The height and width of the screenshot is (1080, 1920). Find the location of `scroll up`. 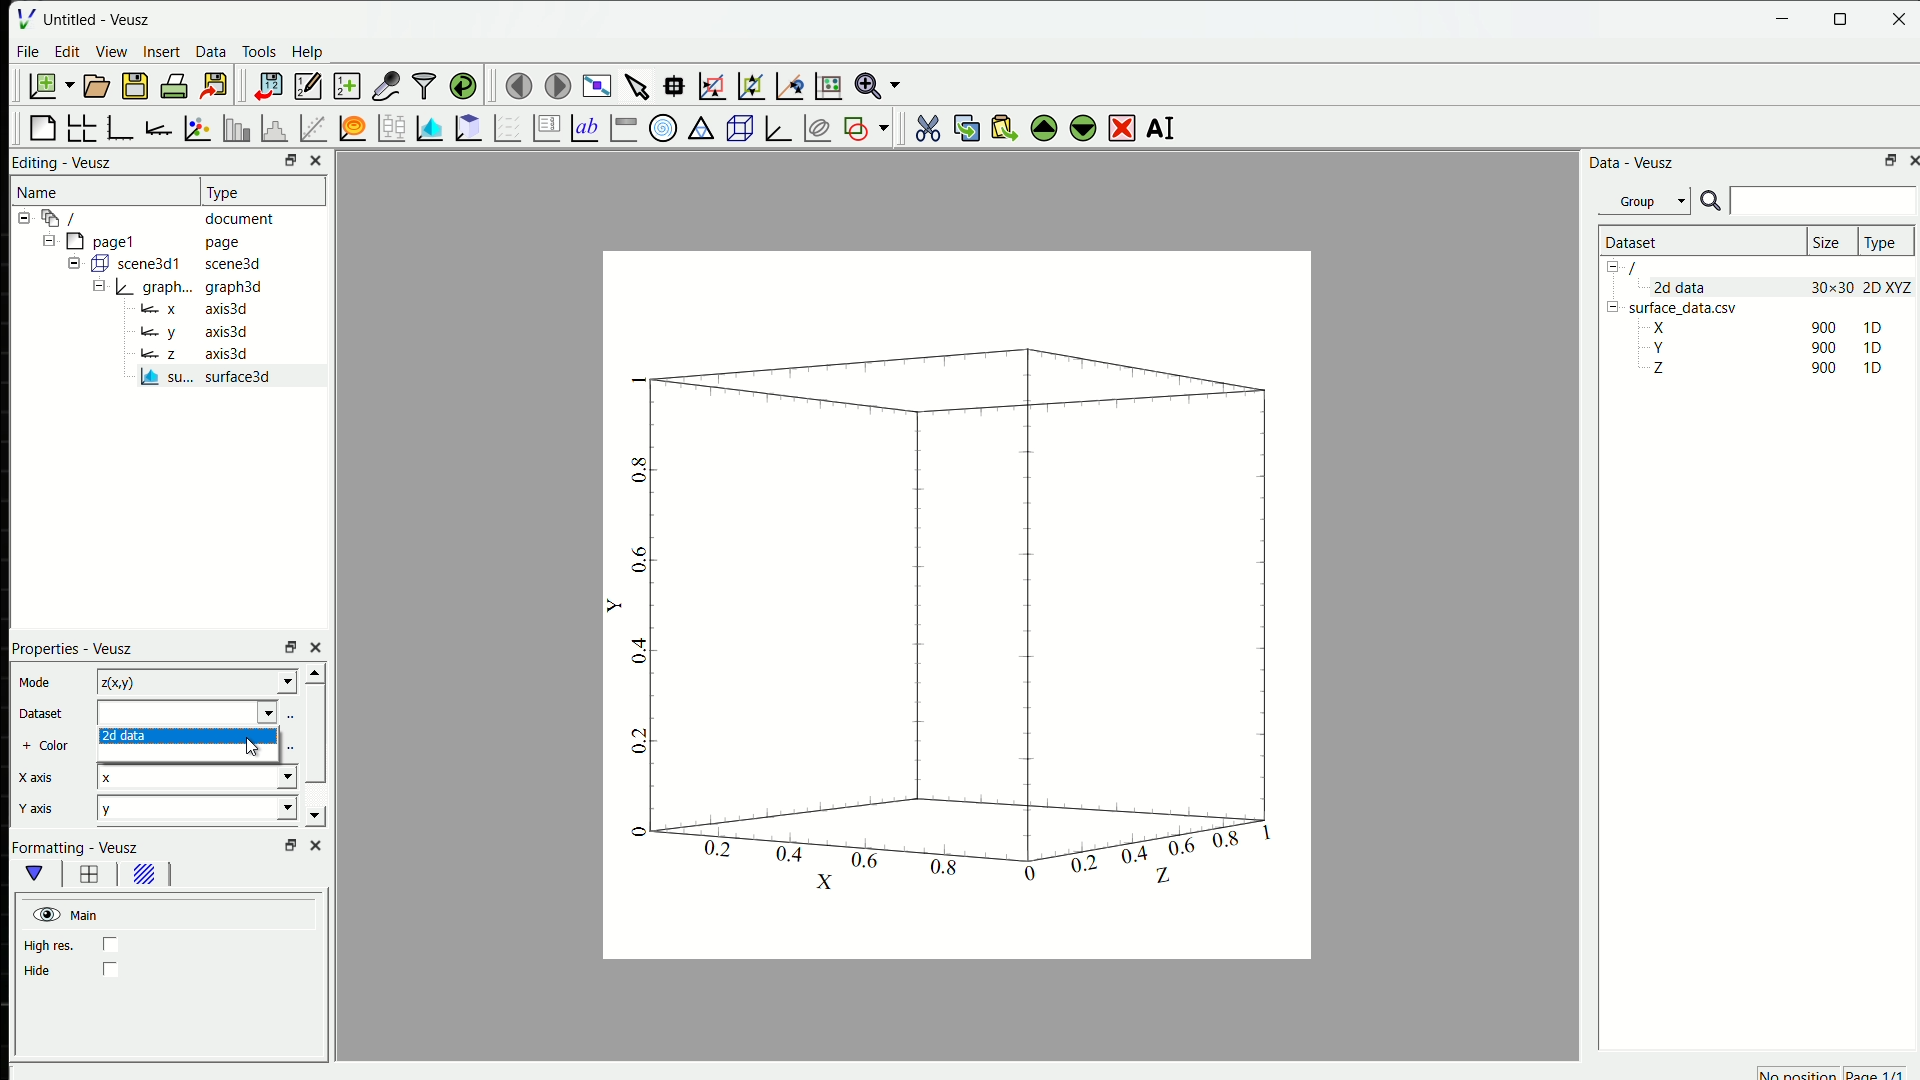

scroll up is located at coordinates (316, 672).